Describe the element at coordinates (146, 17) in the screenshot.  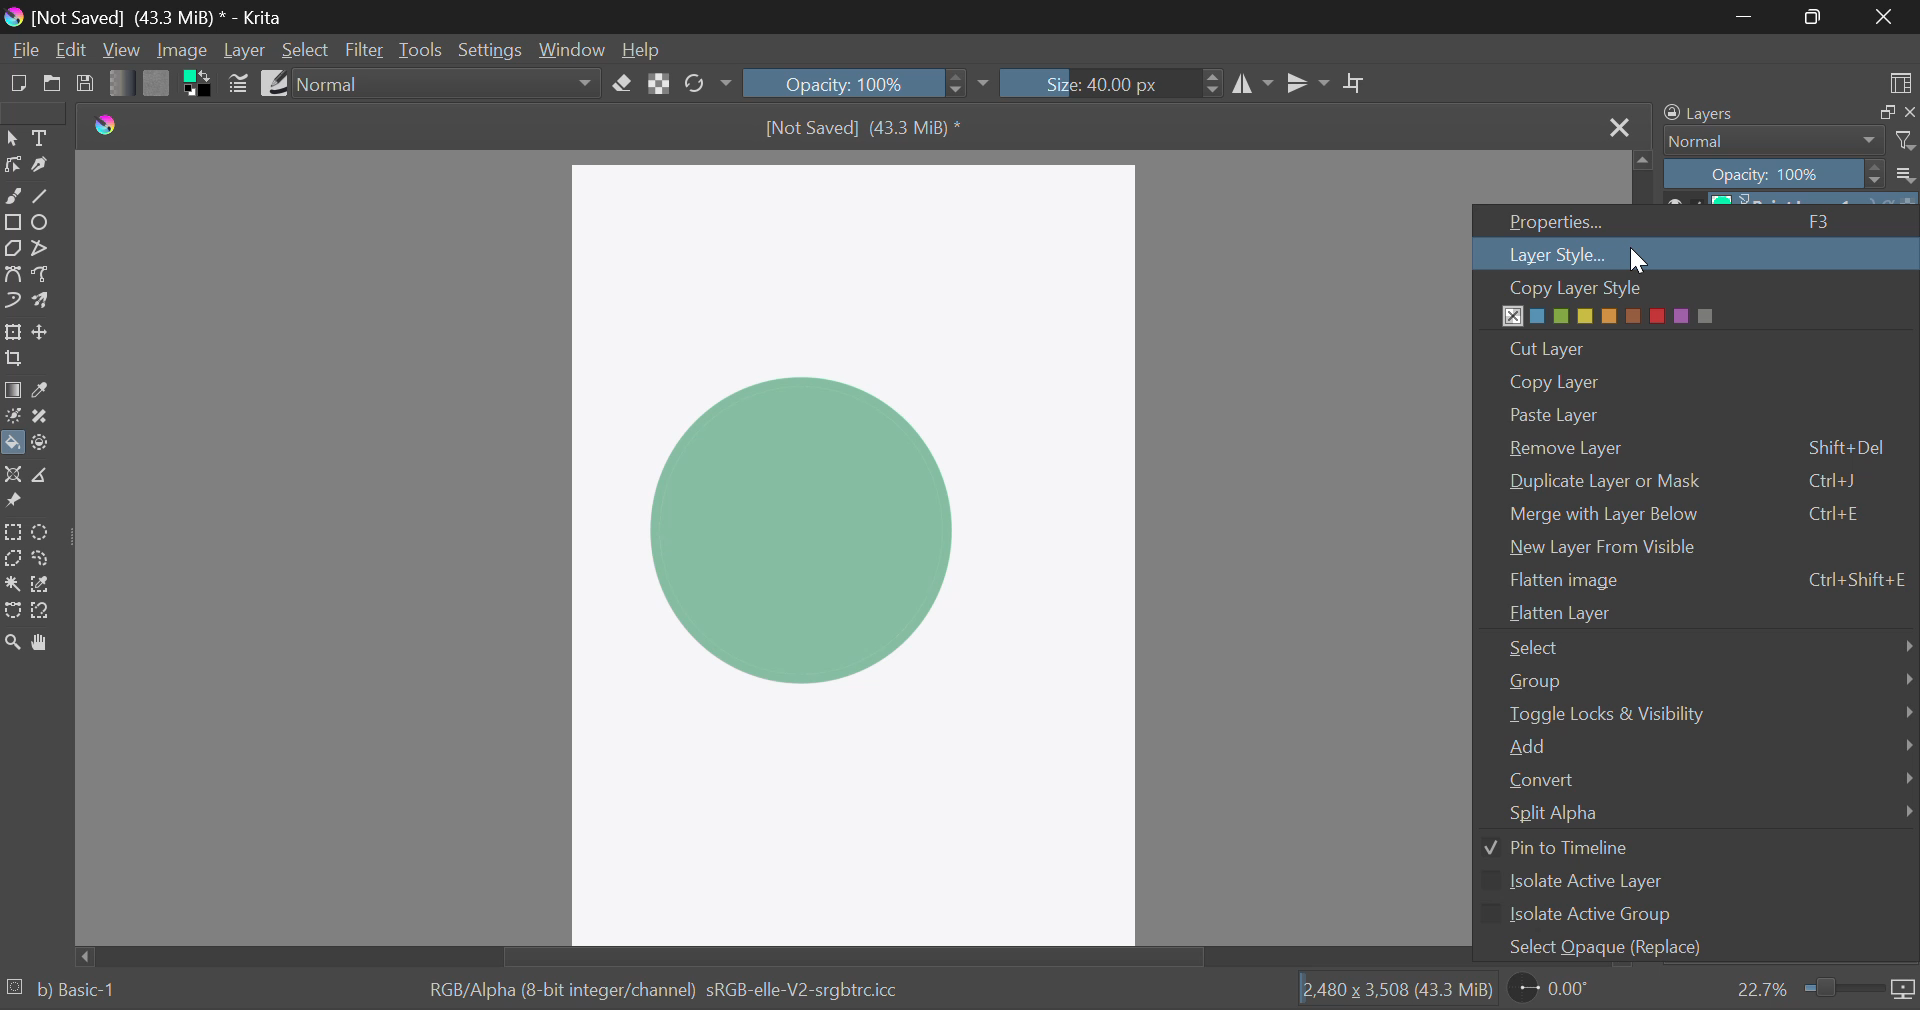
I see `Window Title` at that location.